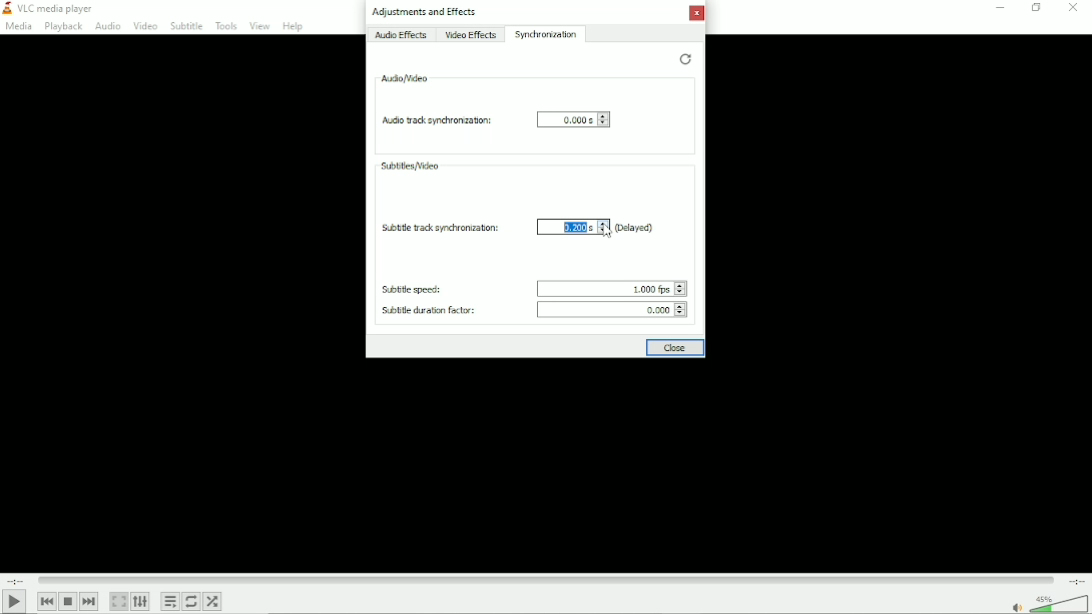 The image size is (1092, 614). What do you see at coordinates (471, 36) in the screenshot?
I see `Video effects` at bounding box center [471, 36].